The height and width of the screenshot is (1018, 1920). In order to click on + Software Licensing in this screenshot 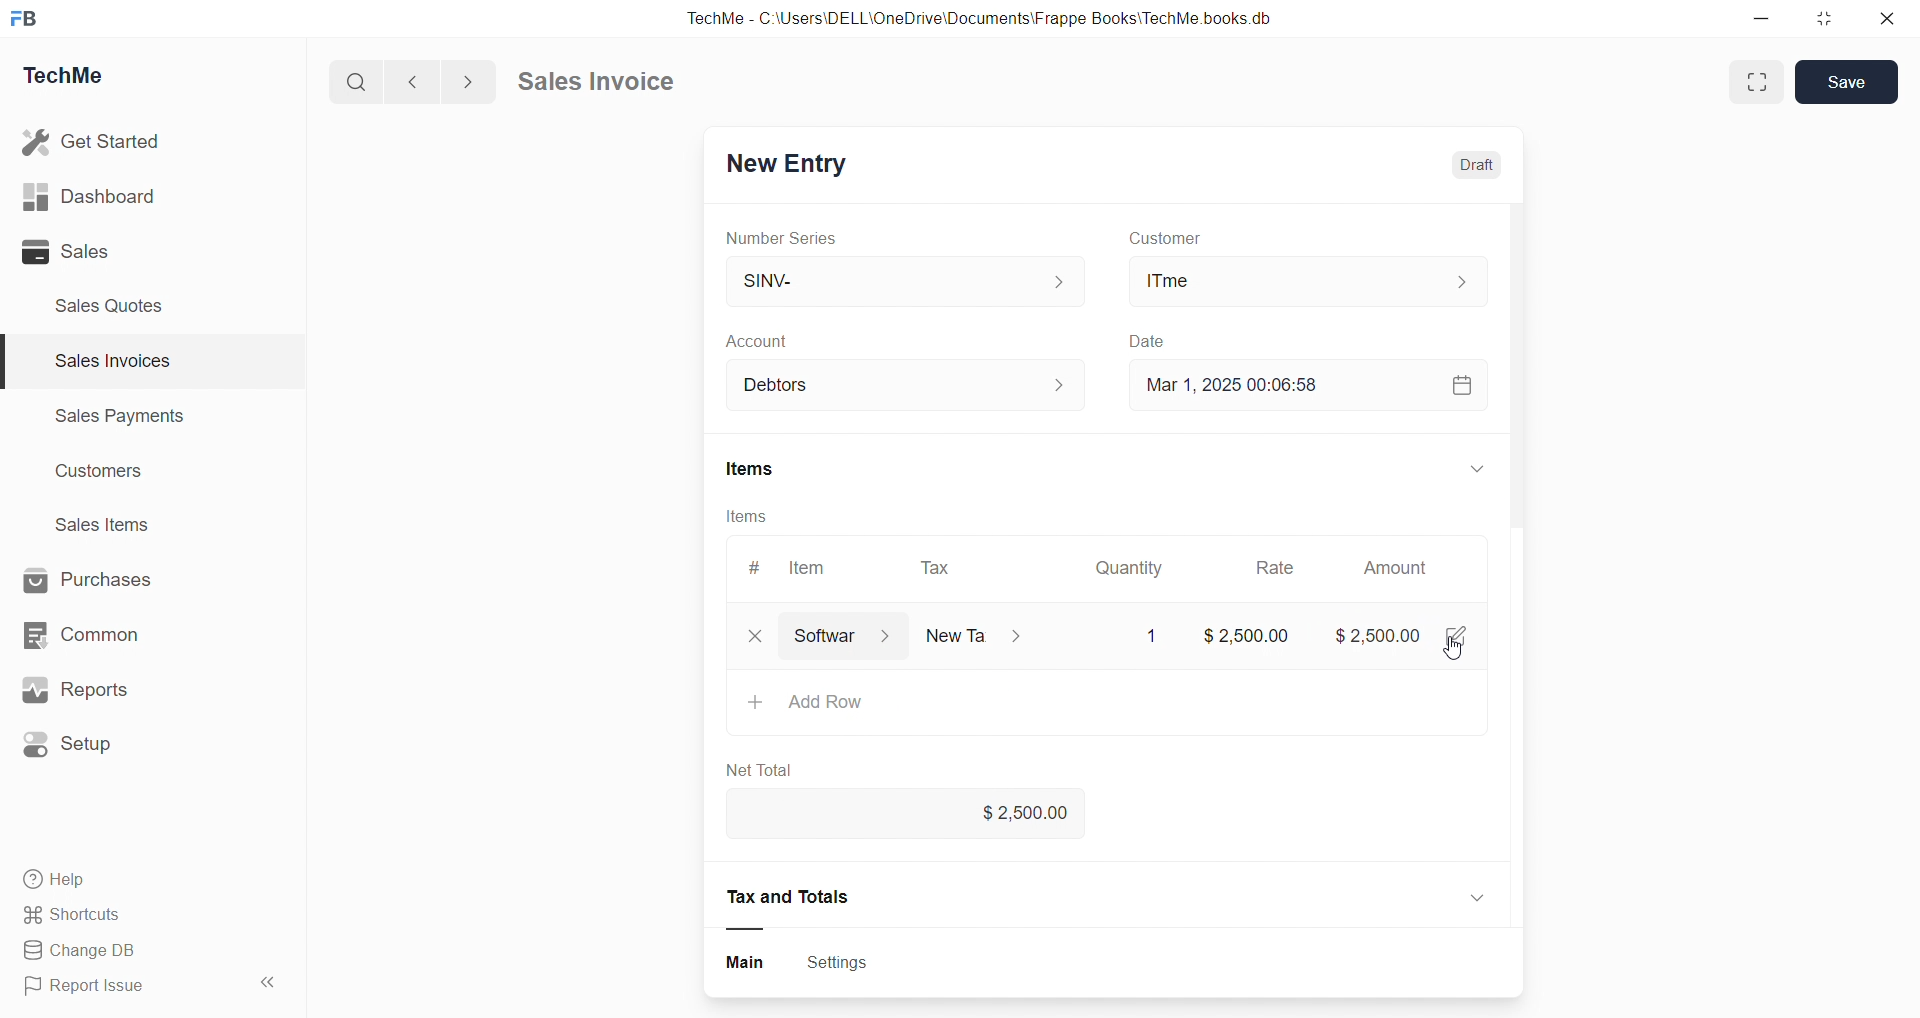, I will do `click(863, 696)`.